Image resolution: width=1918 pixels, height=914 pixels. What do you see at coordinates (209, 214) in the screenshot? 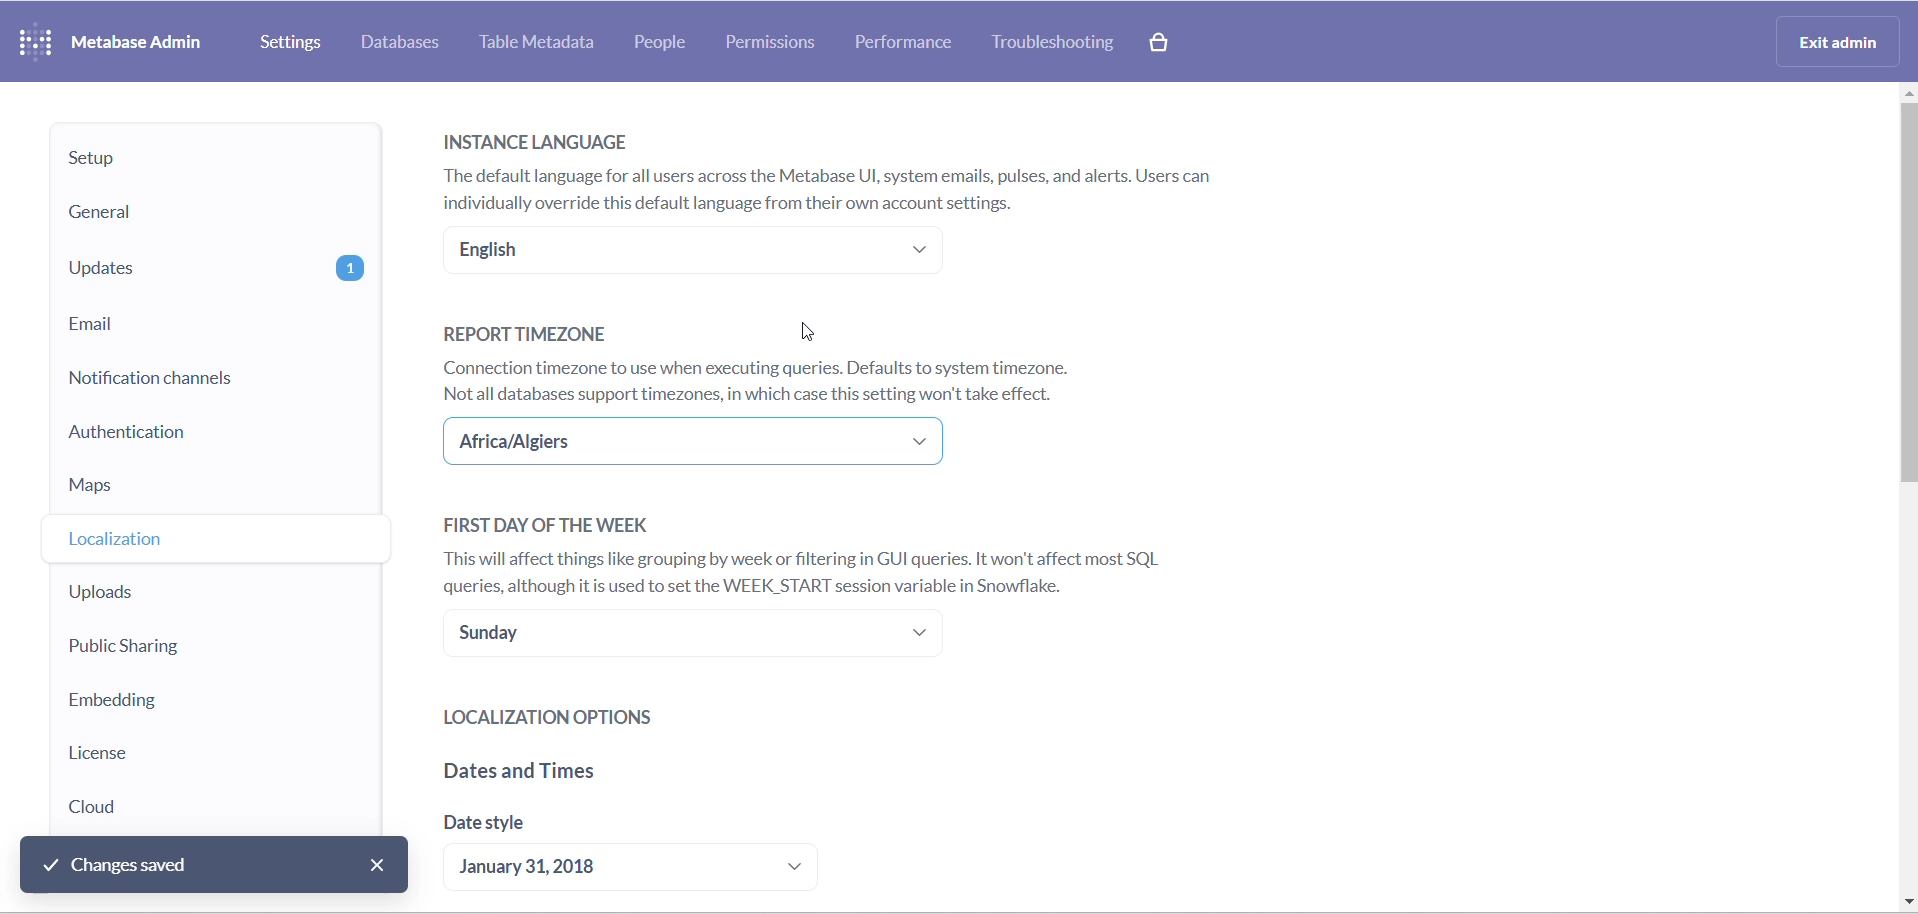
I see `GENERAL` at bounding box center [209, 214].